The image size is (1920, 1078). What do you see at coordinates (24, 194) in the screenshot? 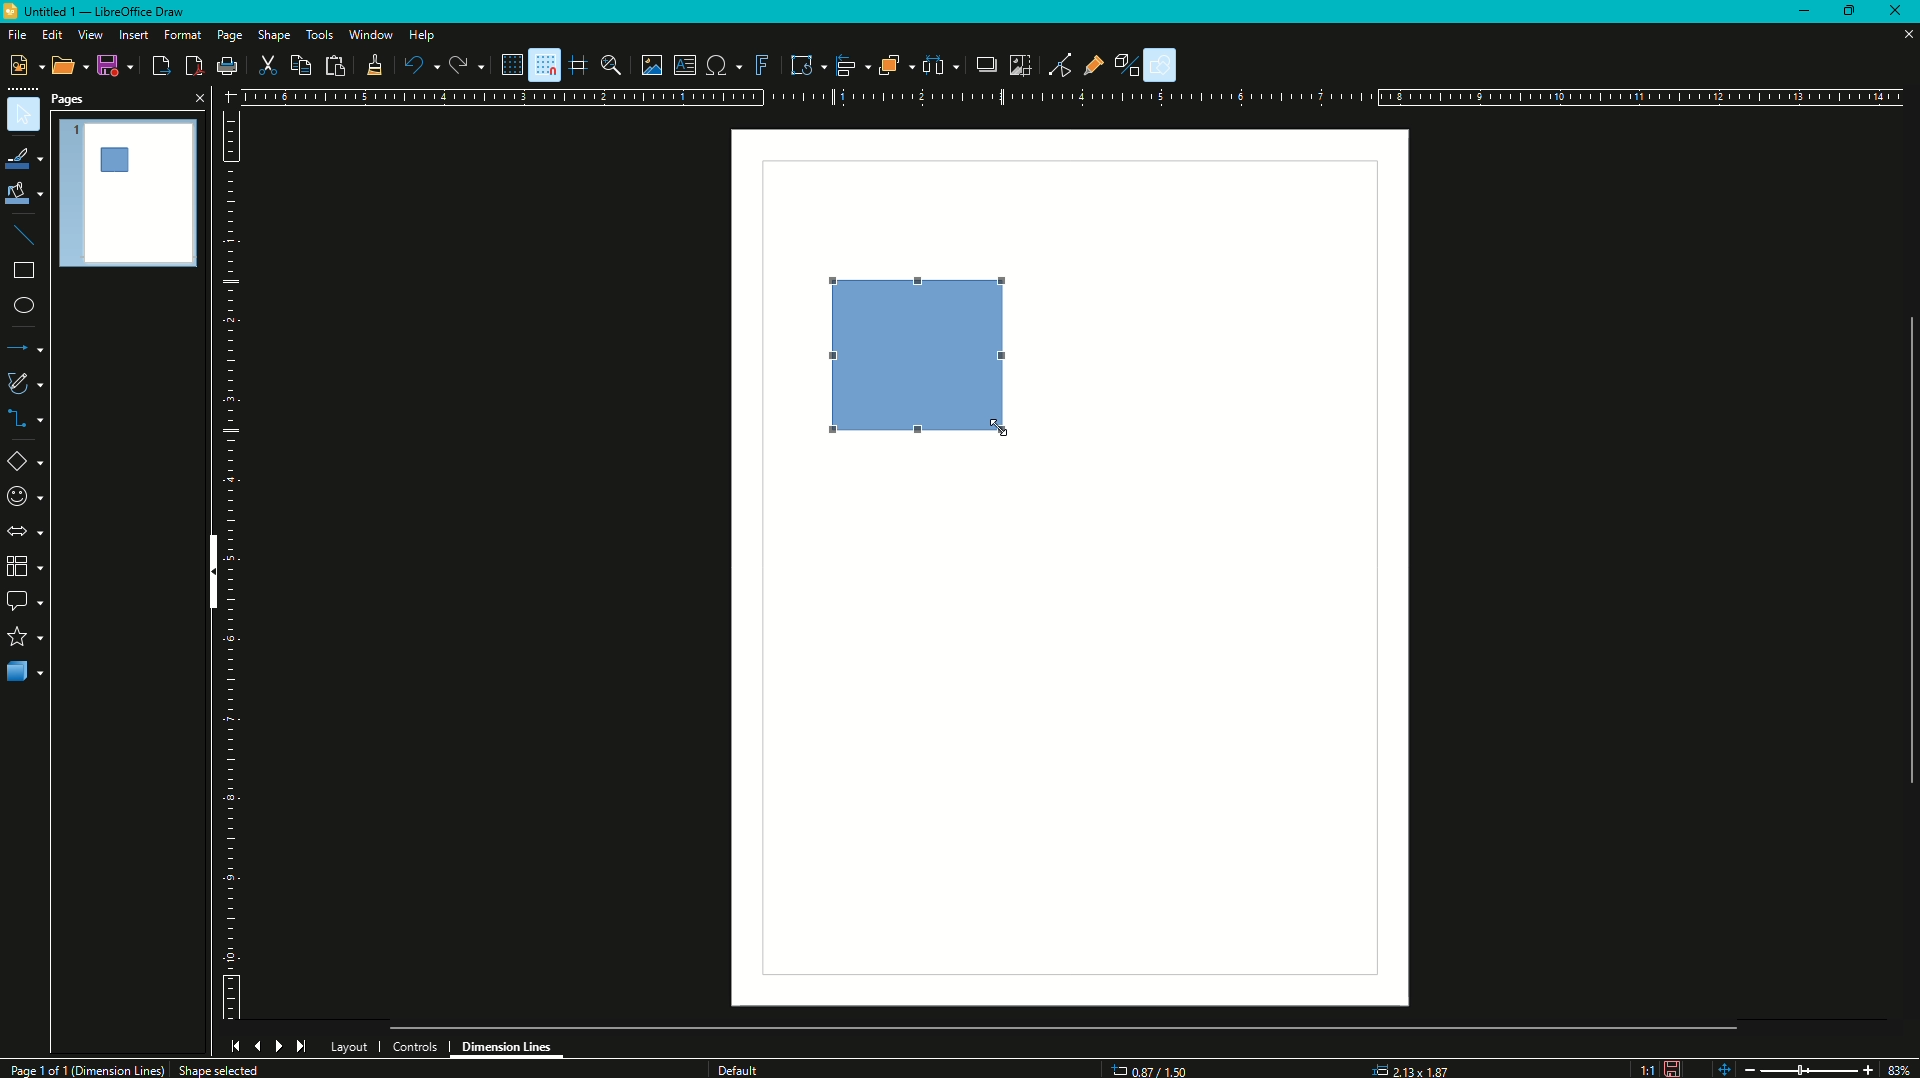
I see `Fill Color` at bounding box center [24, 194].